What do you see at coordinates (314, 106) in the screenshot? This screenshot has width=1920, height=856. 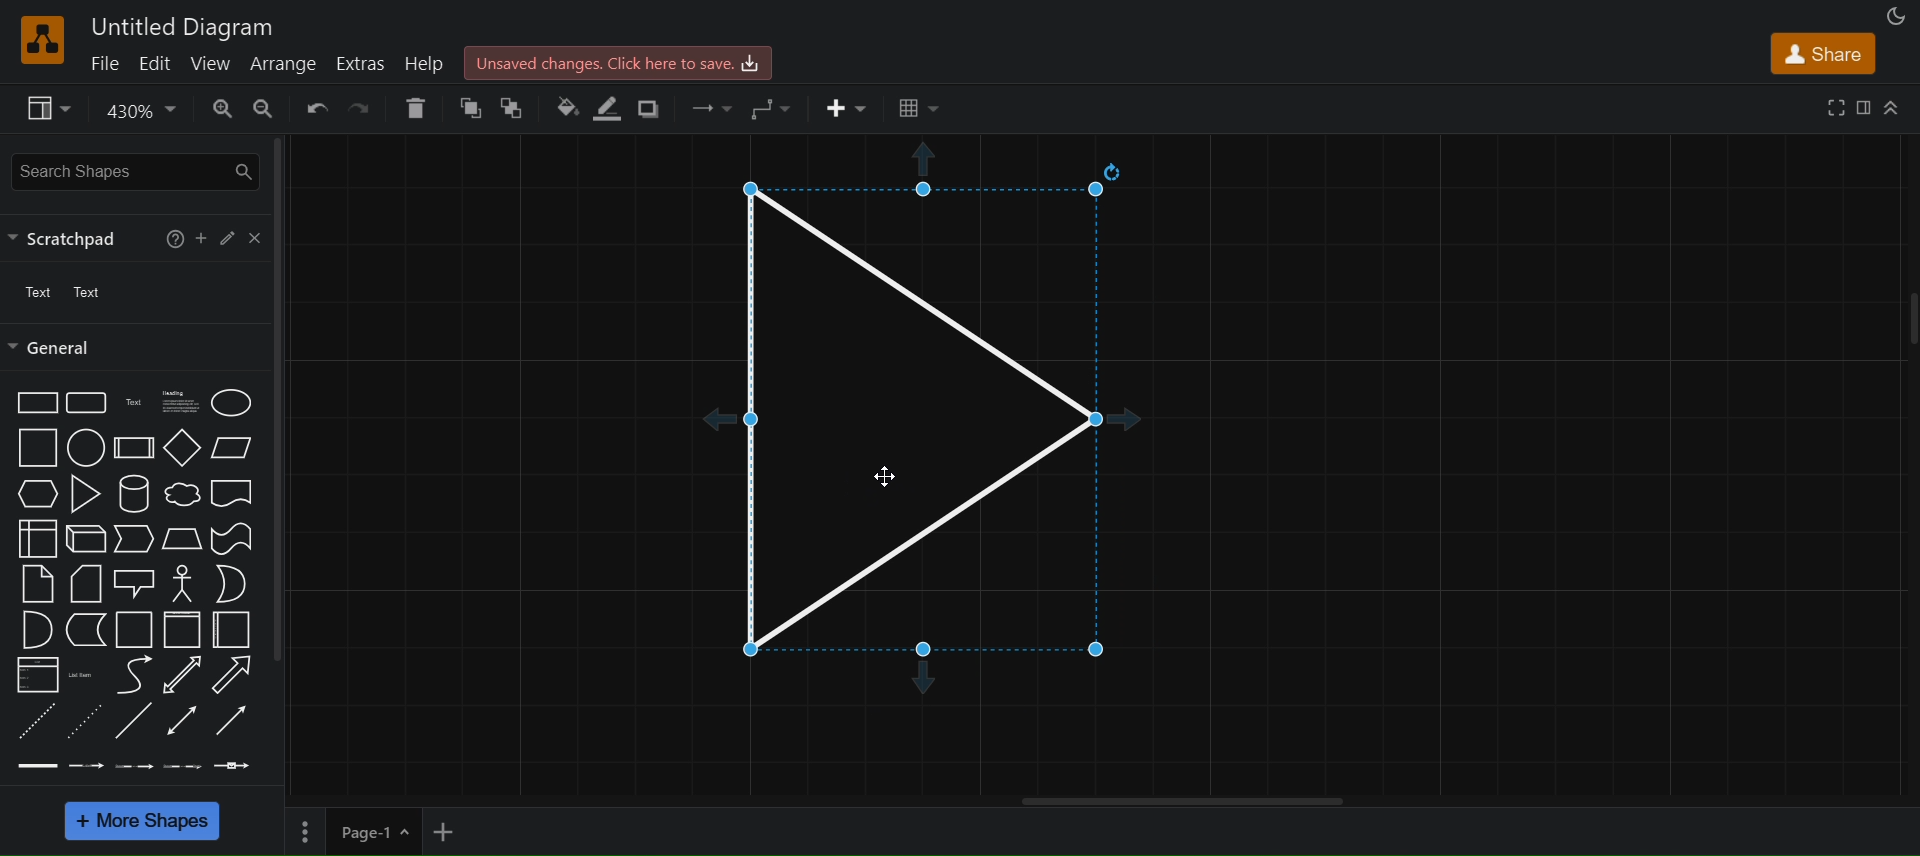 I see `undo` at bounding box center [314, 106].